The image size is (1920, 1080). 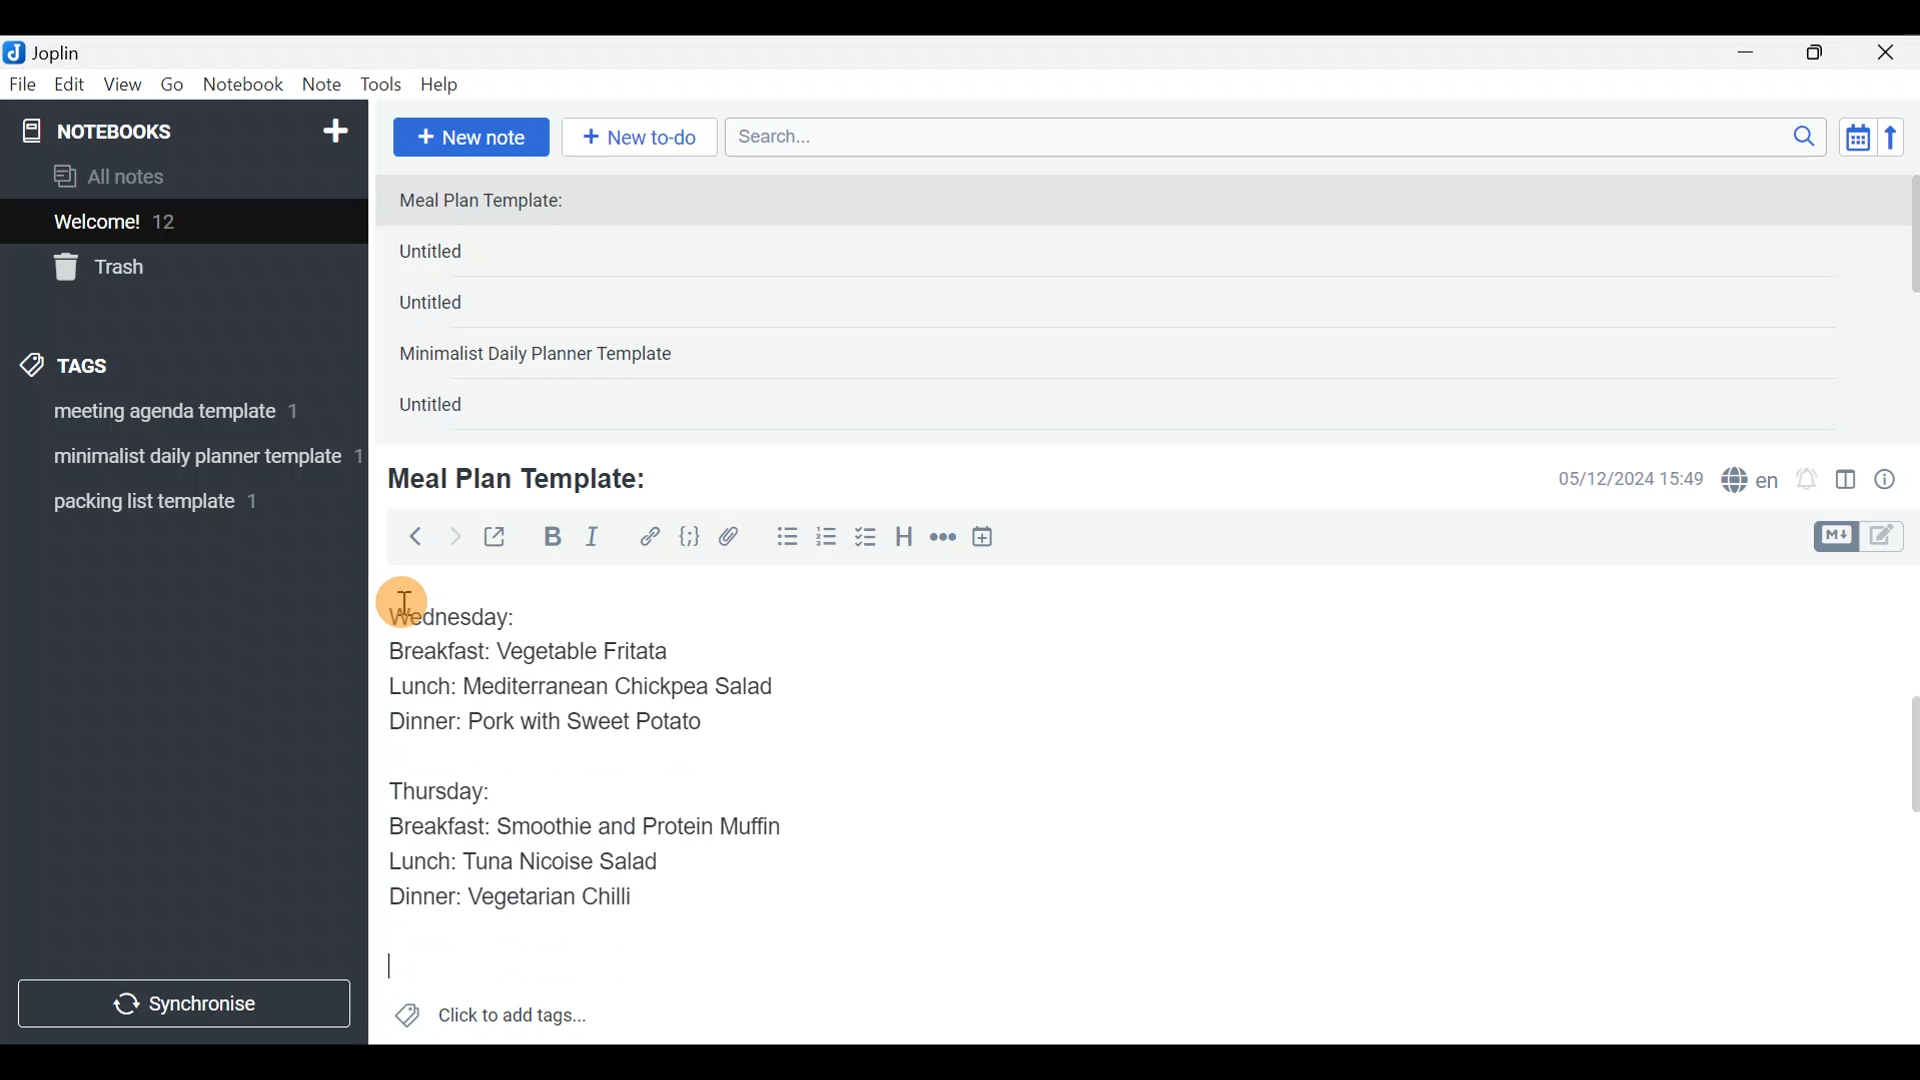 I want to click on Reverse sort, so click(x=1901, y=143).